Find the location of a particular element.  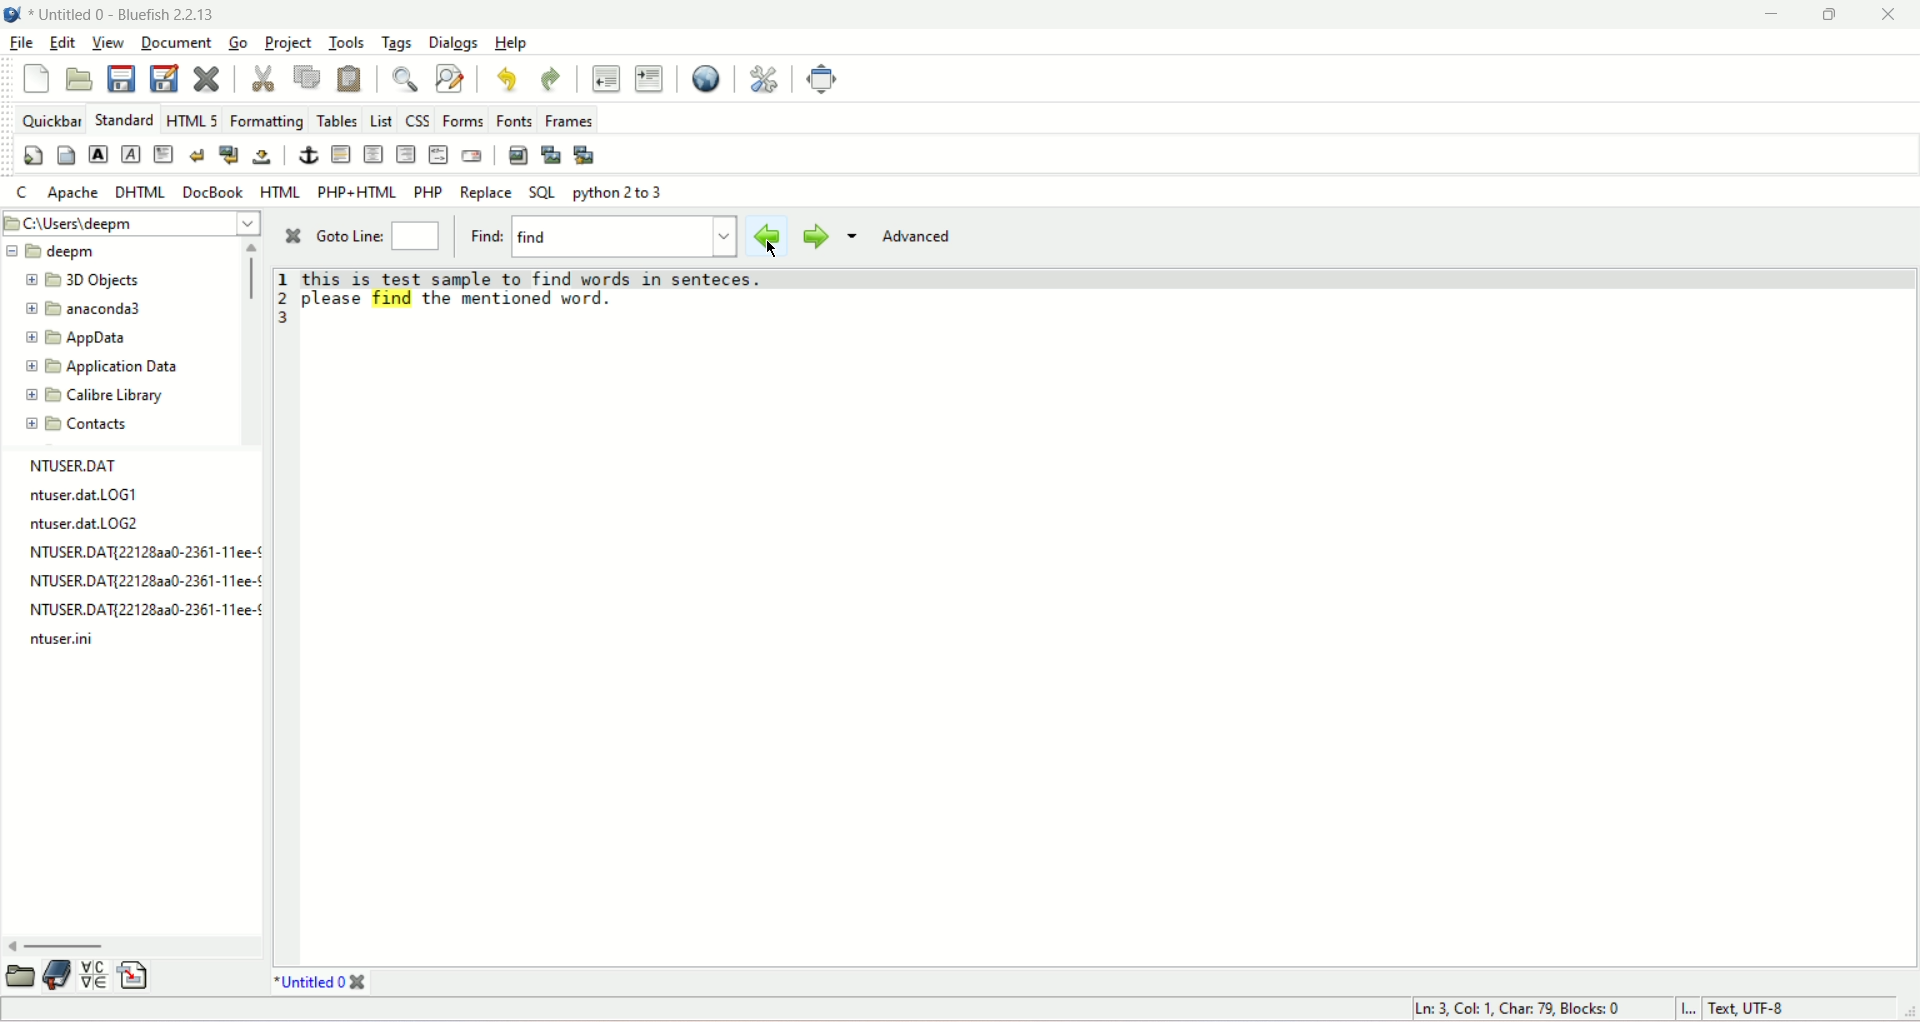

documentation is located at coordinates (56, 976).